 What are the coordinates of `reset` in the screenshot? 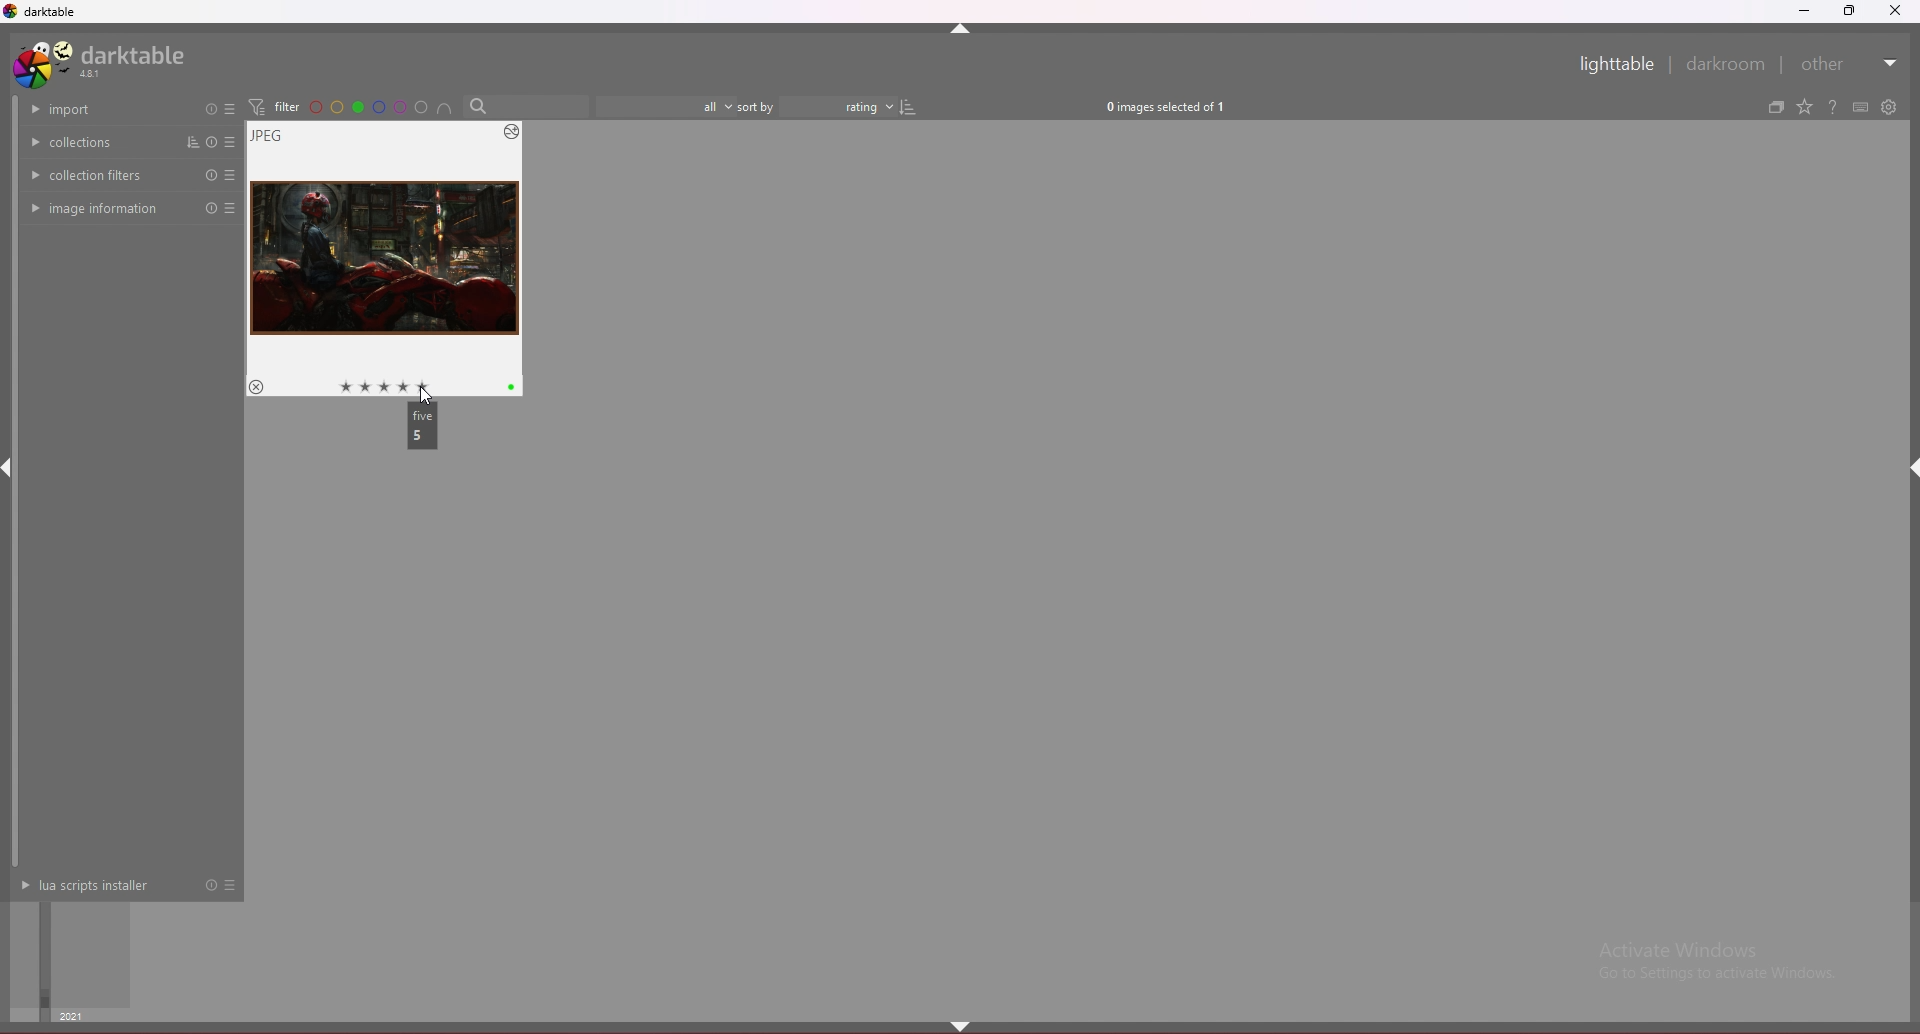 It's located at (212, 208).